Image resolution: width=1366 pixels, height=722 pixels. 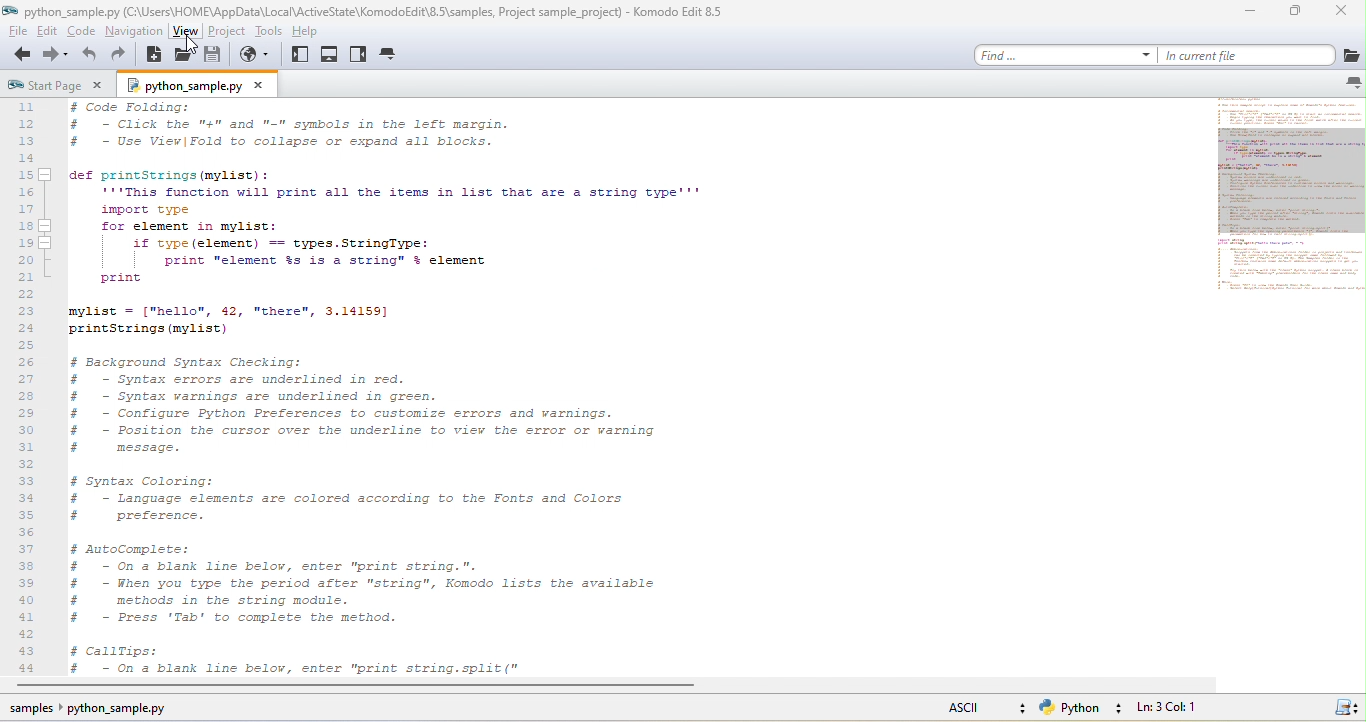 What do you see at coordinates (205, 43) in the screenshot?
I see `cursor` at bounding box center [205, 43].